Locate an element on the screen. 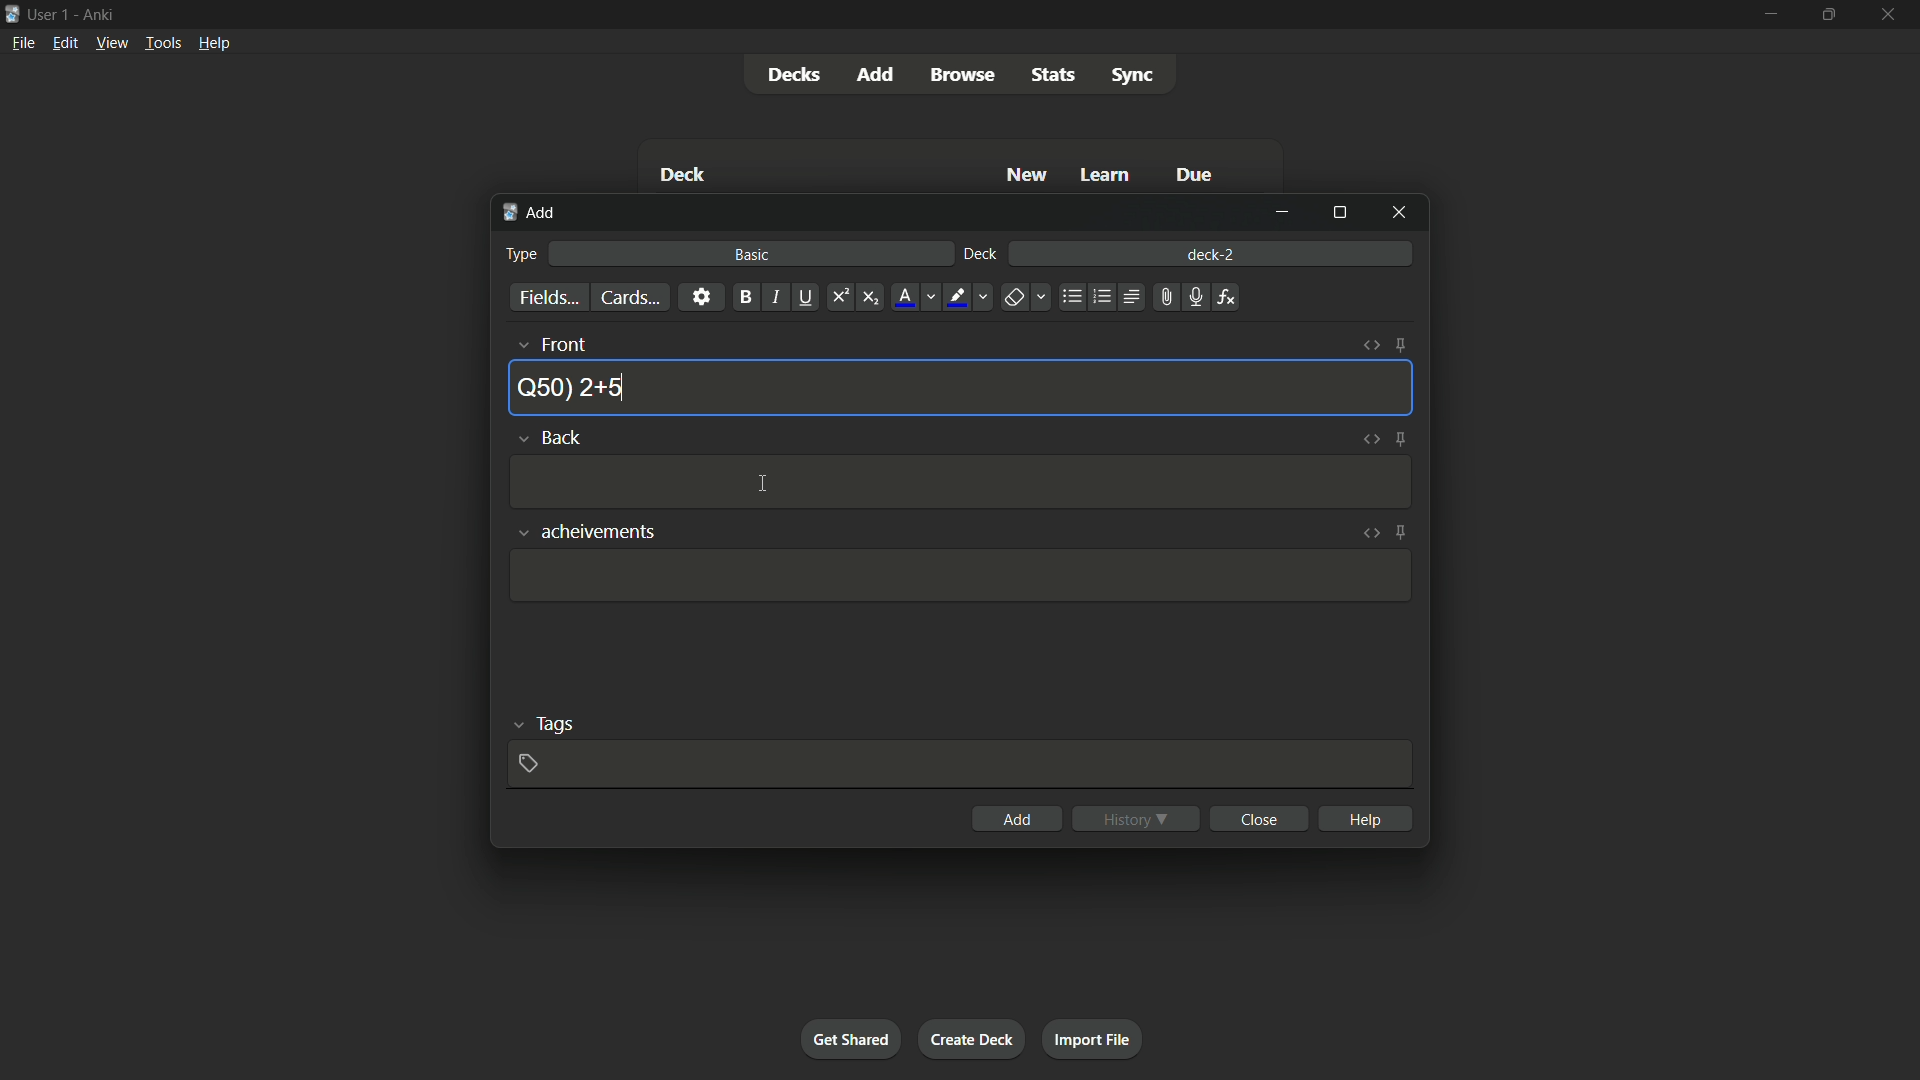 The image size is (1920, 1080). file menu is located at coordinates (24, 43).